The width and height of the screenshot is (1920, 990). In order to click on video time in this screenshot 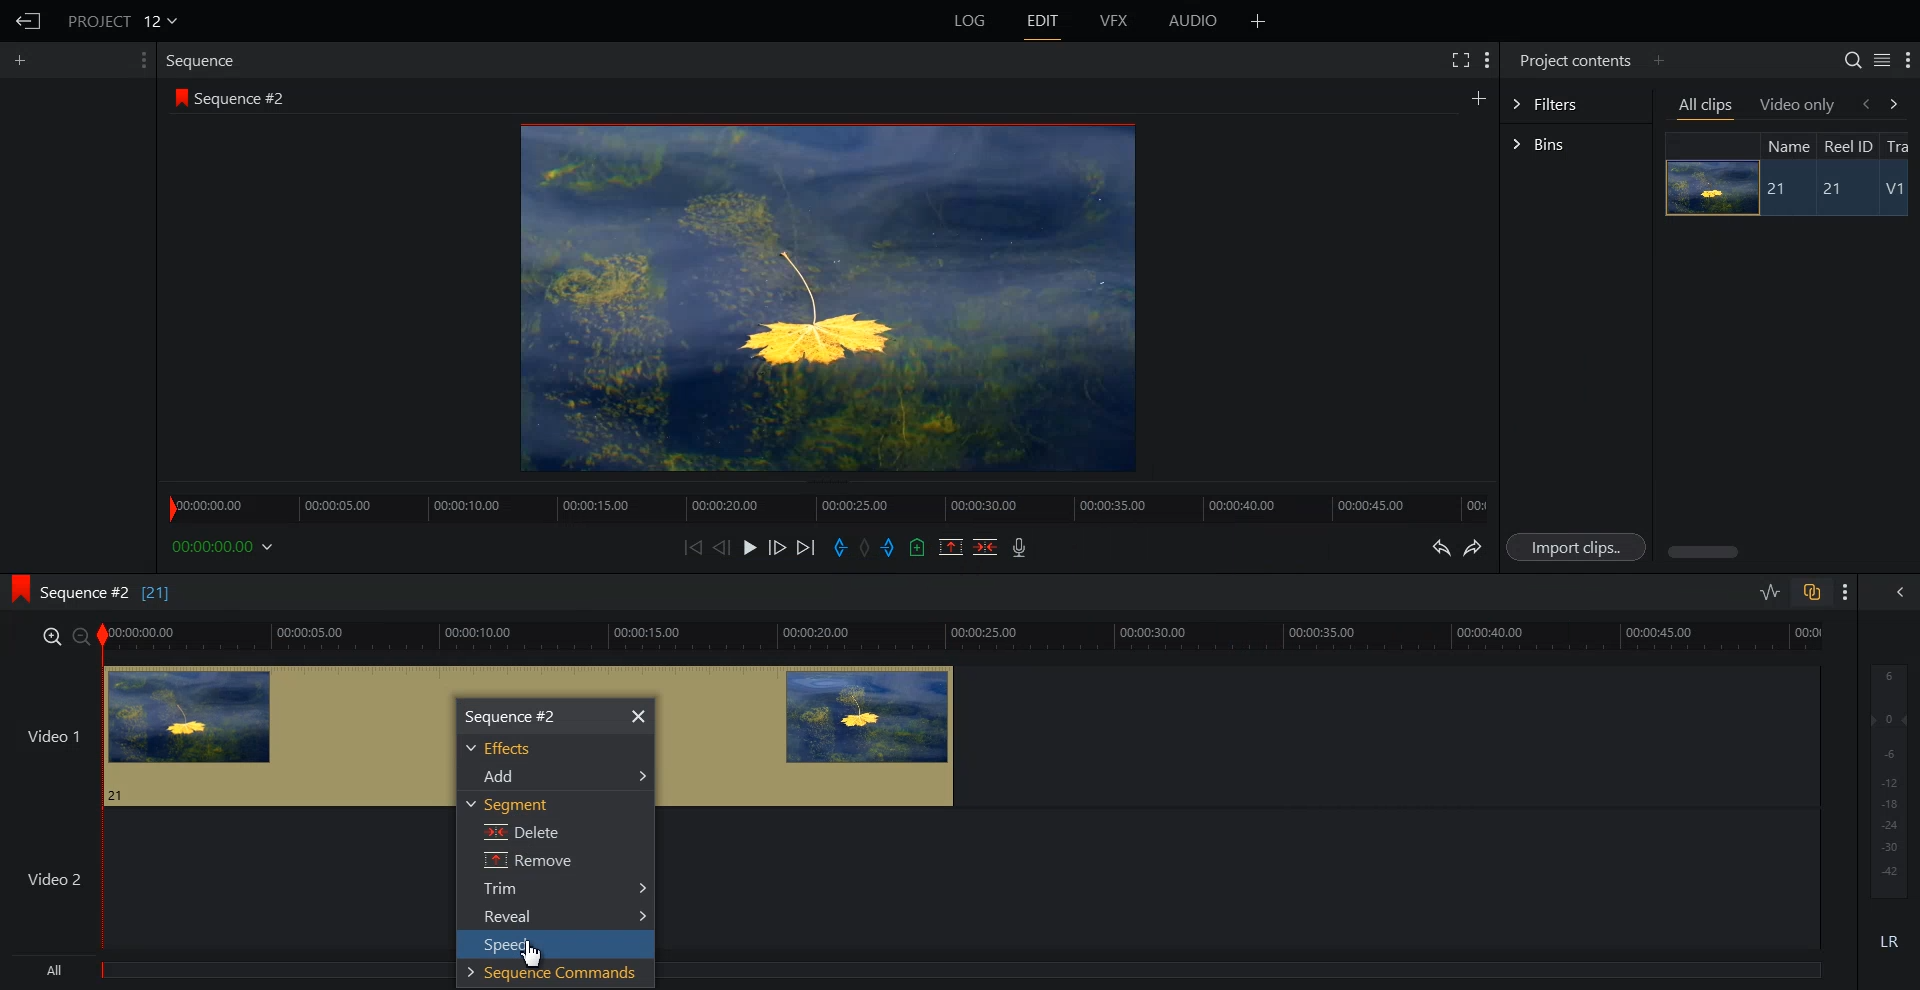, I will do `click(966, 634)`.